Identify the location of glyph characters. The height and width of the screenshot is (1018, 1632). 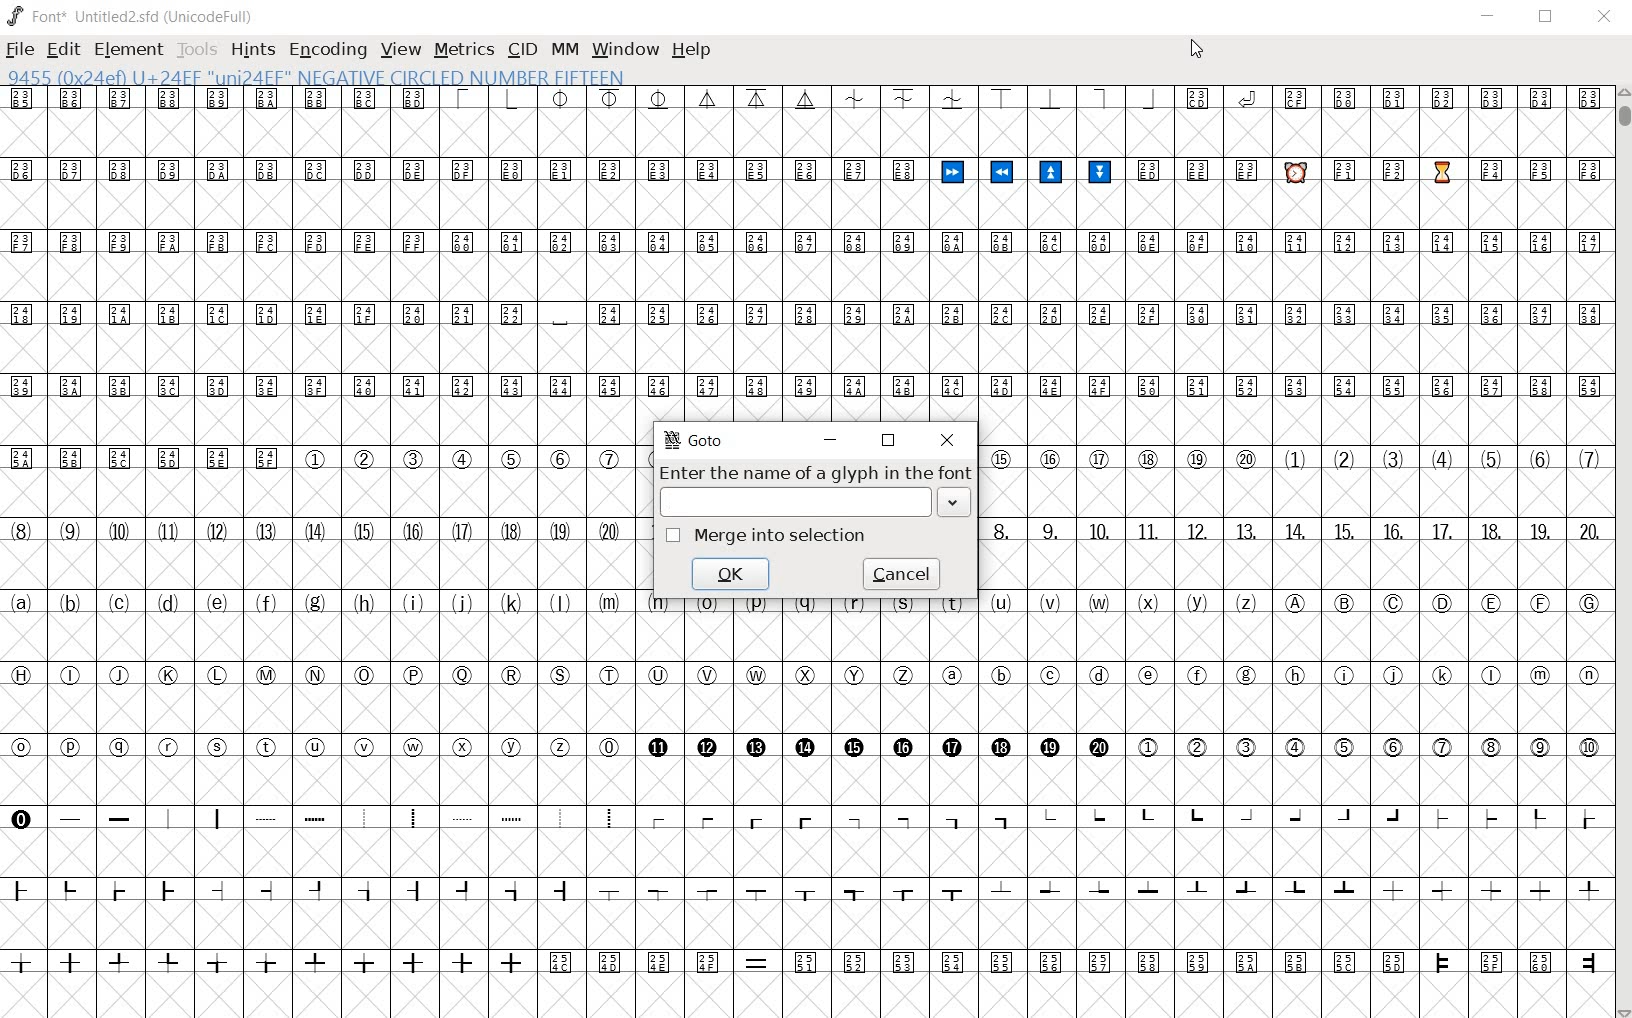
(1292, 553).